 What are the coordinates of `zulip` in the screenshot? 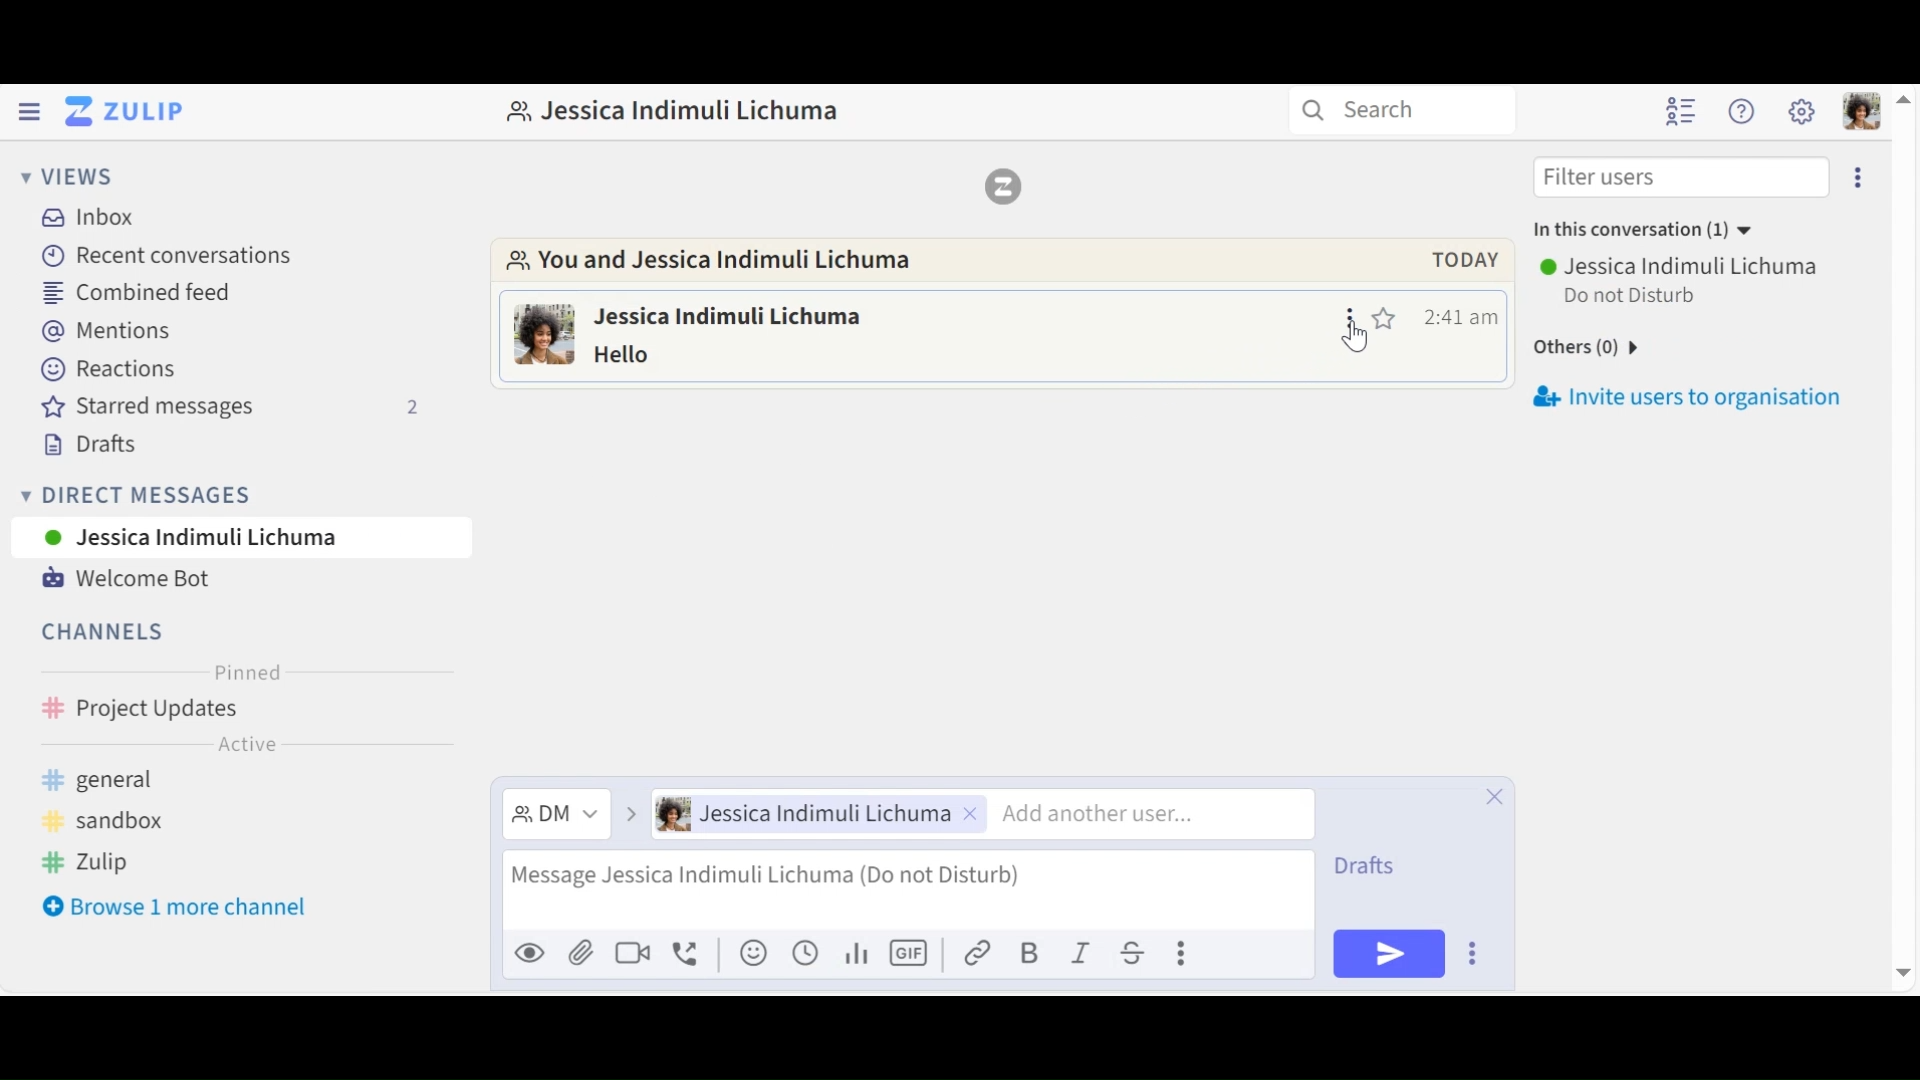 It's located at (97, 864).